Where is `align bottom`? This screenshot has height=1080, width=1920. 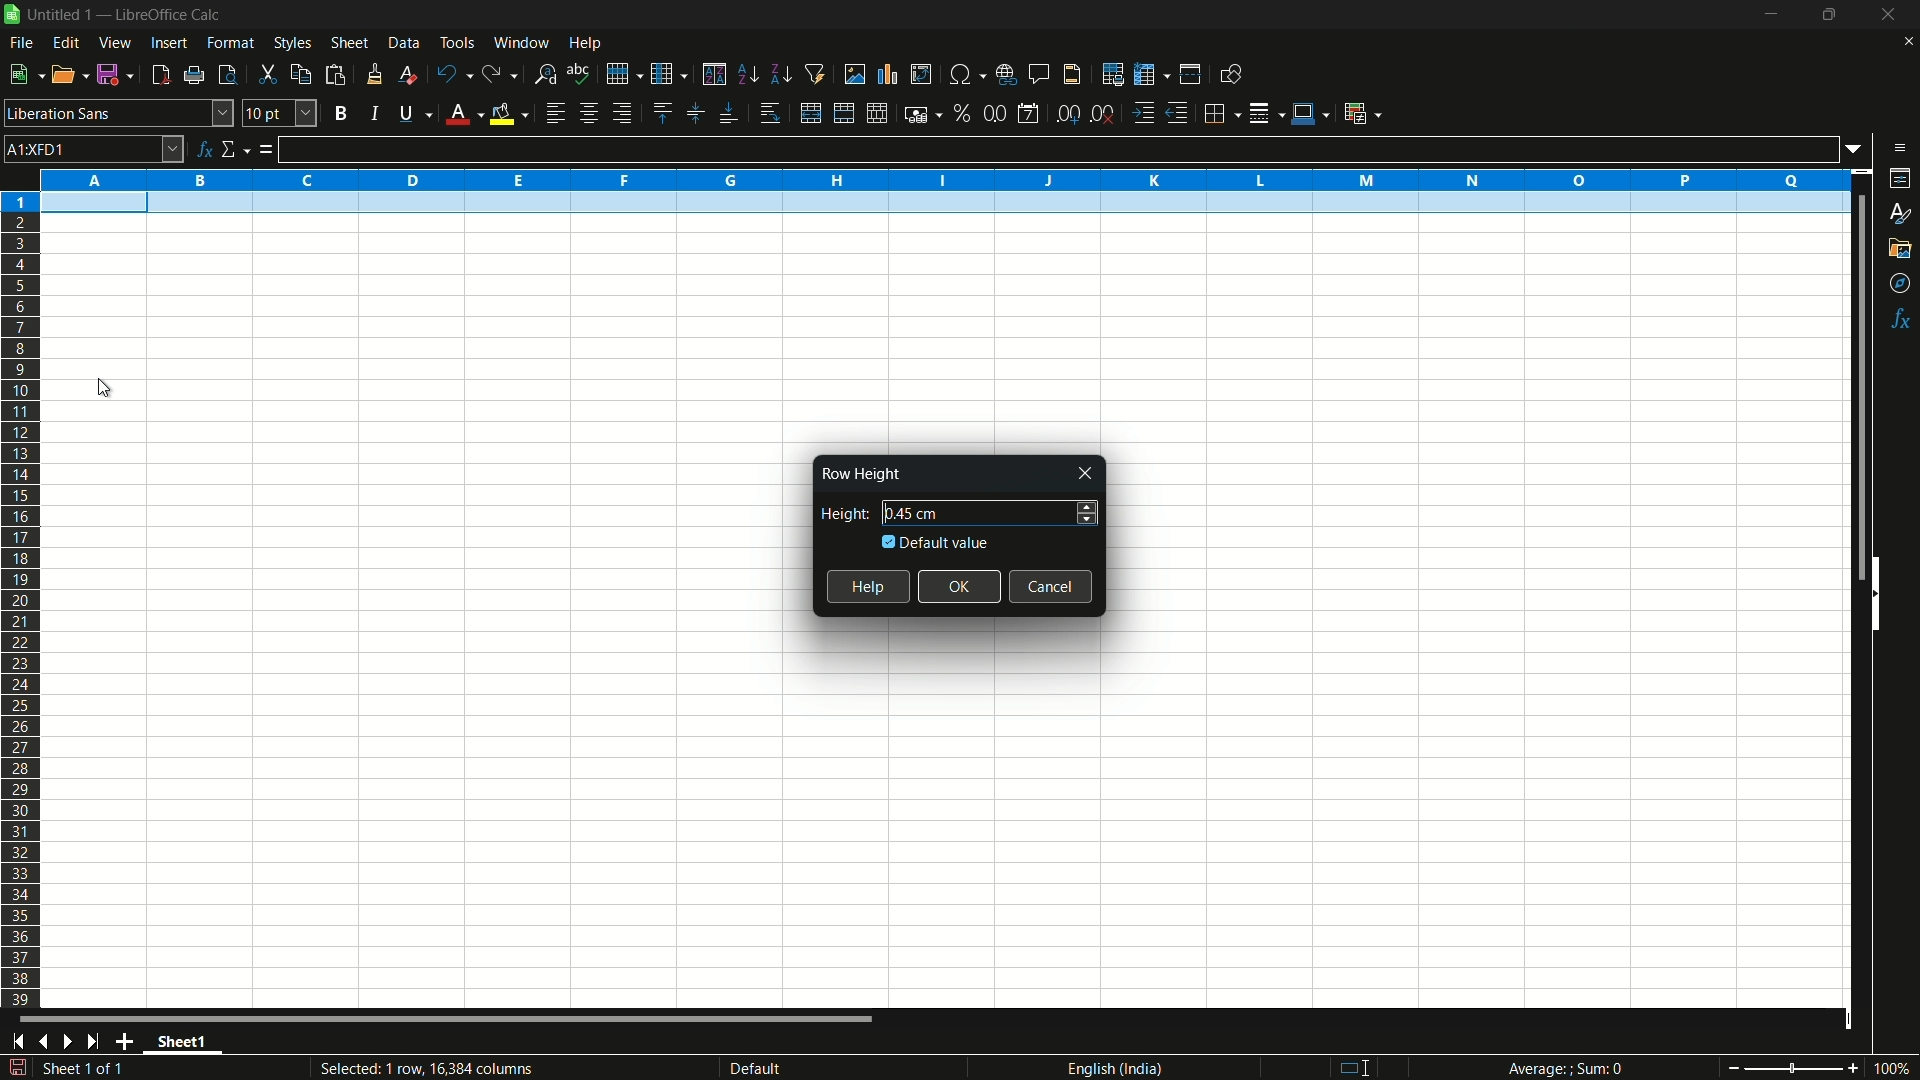 align bottom is located at coordinates (729, 115).